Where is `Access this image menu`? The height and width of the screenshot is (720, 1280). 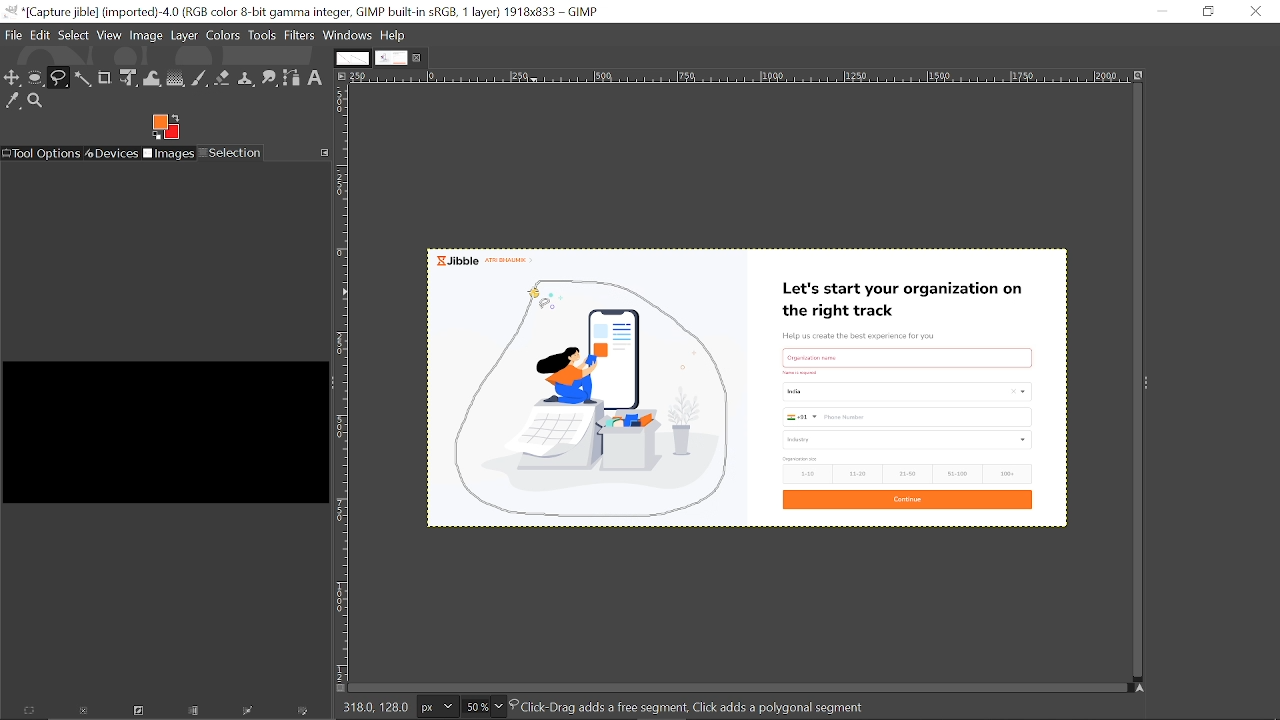 Access this image menu is located at coordinates (342, 77).